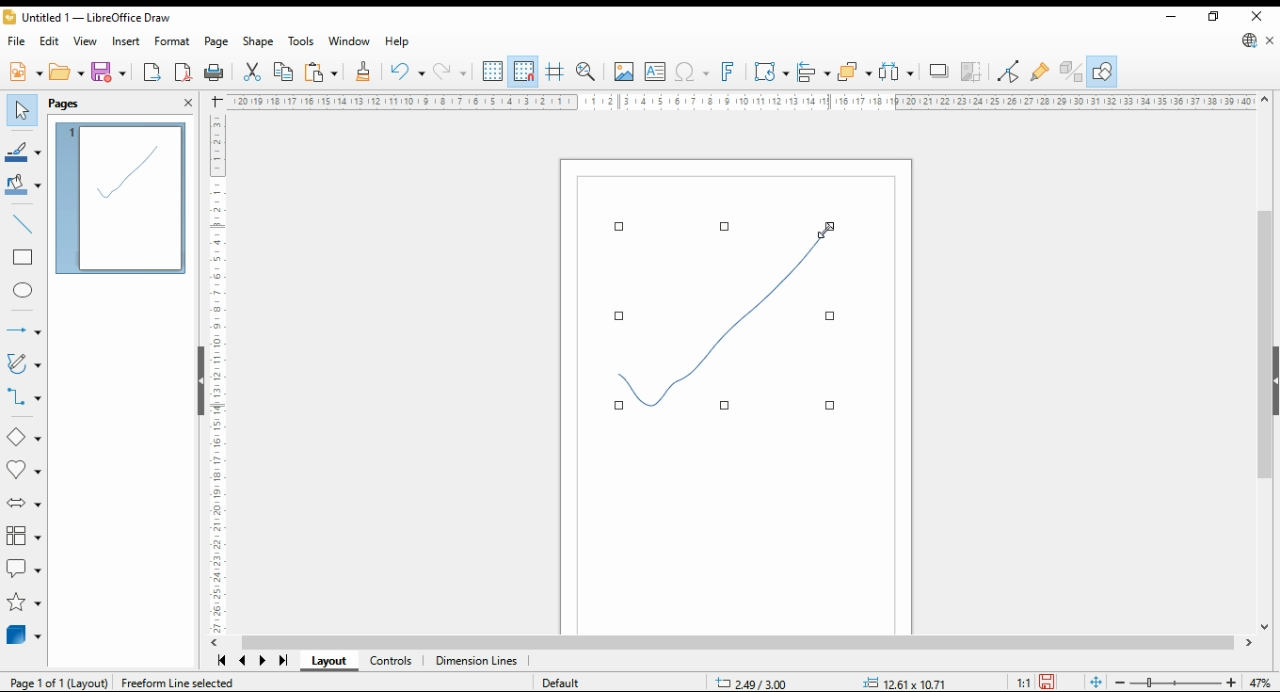  What do you see at coordinates (525, 72) in the screenshot?
I see `snap to grid` at bounding box center [525, 72].